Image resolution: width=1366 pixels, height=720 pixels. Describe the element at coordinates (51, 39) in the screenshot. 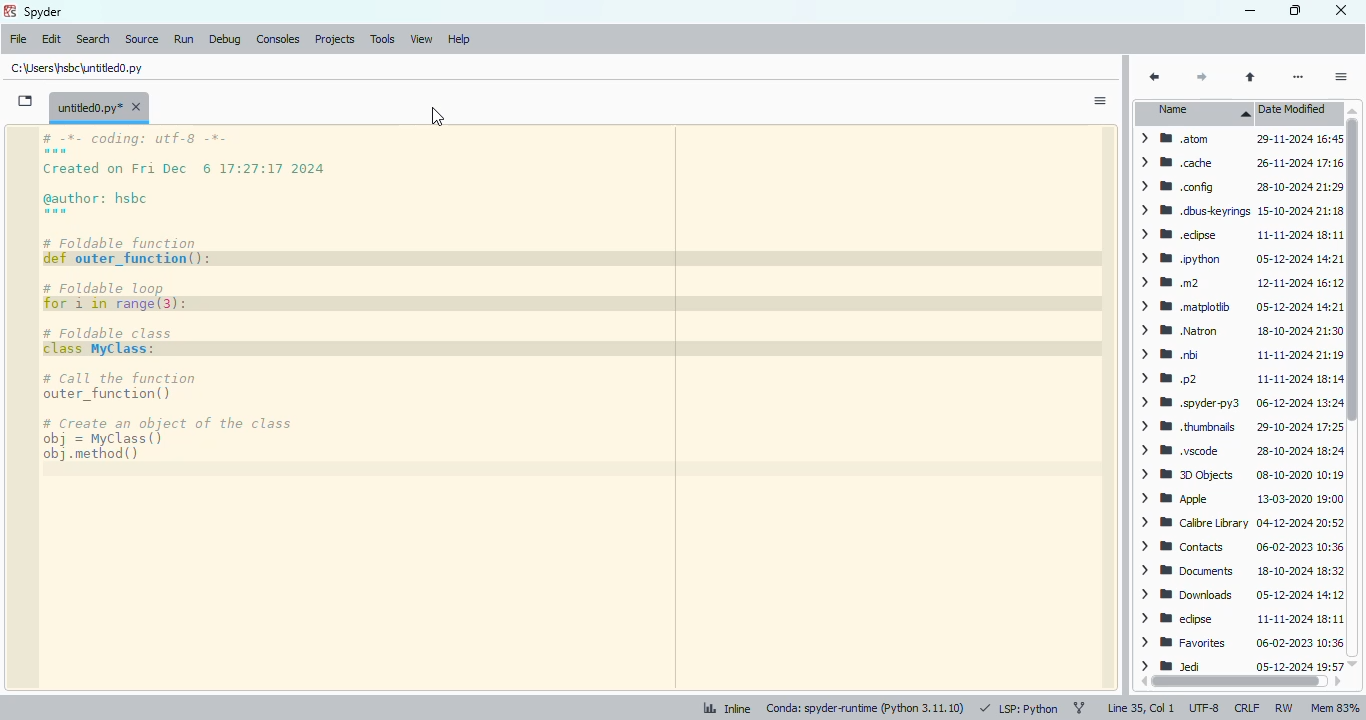

I see `edit` at that location.